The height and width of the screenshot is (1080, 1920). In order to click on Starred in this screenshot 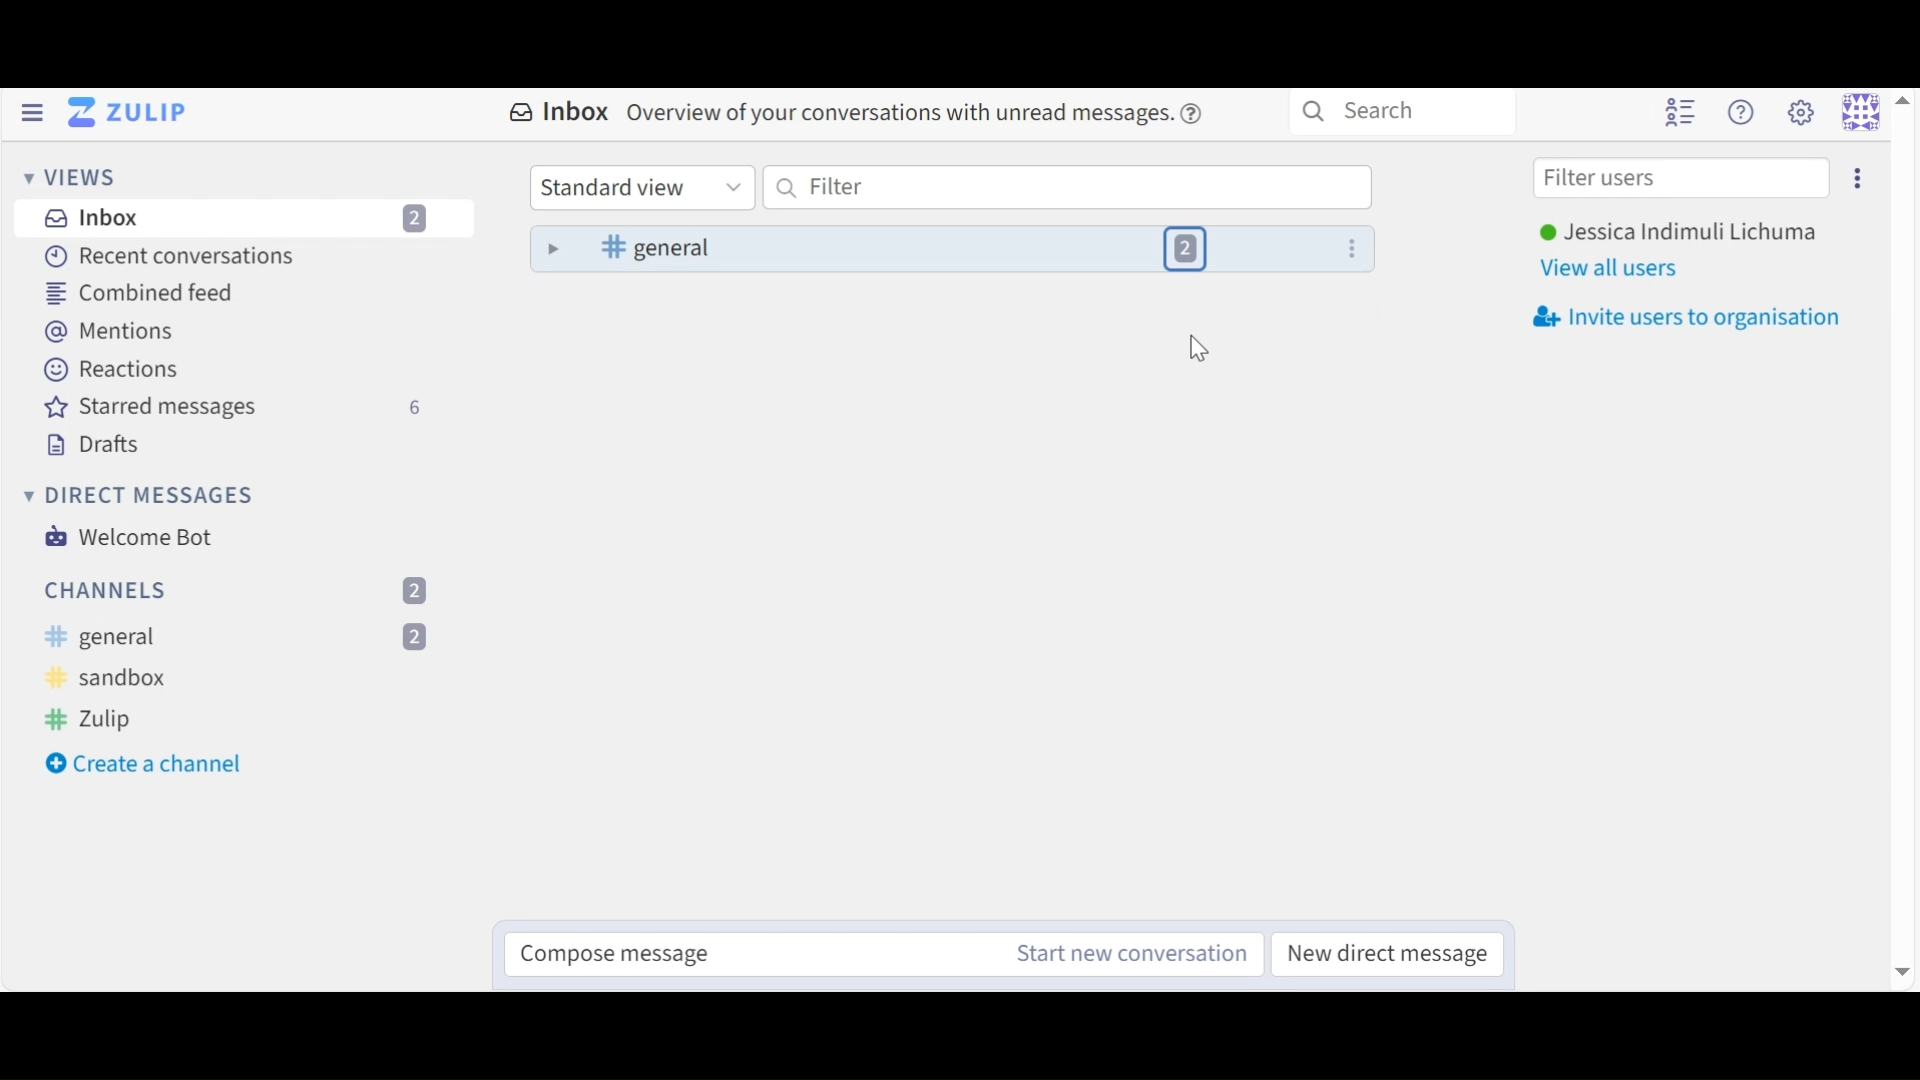, I will do `click(231, 407)`.